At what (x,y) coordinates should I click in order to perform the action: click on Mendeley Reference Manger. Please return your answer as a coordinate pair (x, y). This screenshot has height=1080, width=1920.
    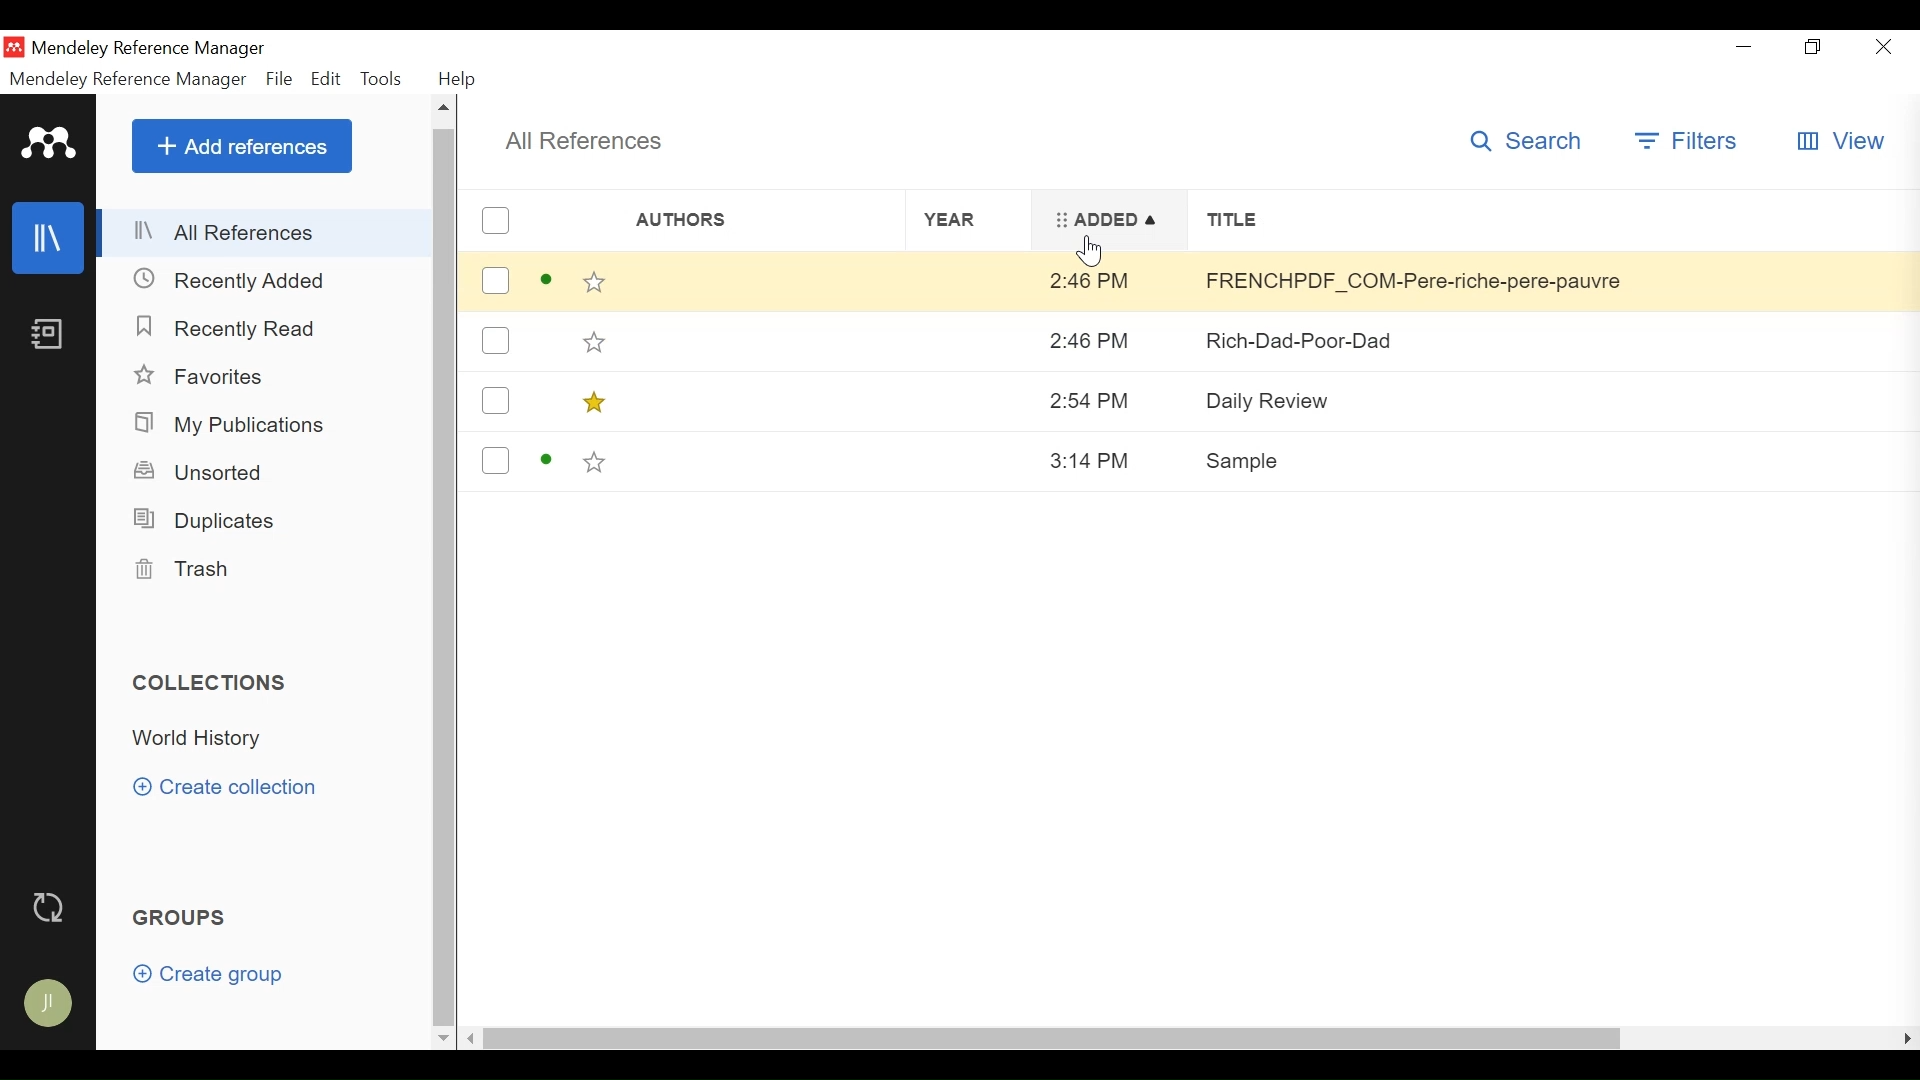
    Looking at the image, I should click on (154, 47).